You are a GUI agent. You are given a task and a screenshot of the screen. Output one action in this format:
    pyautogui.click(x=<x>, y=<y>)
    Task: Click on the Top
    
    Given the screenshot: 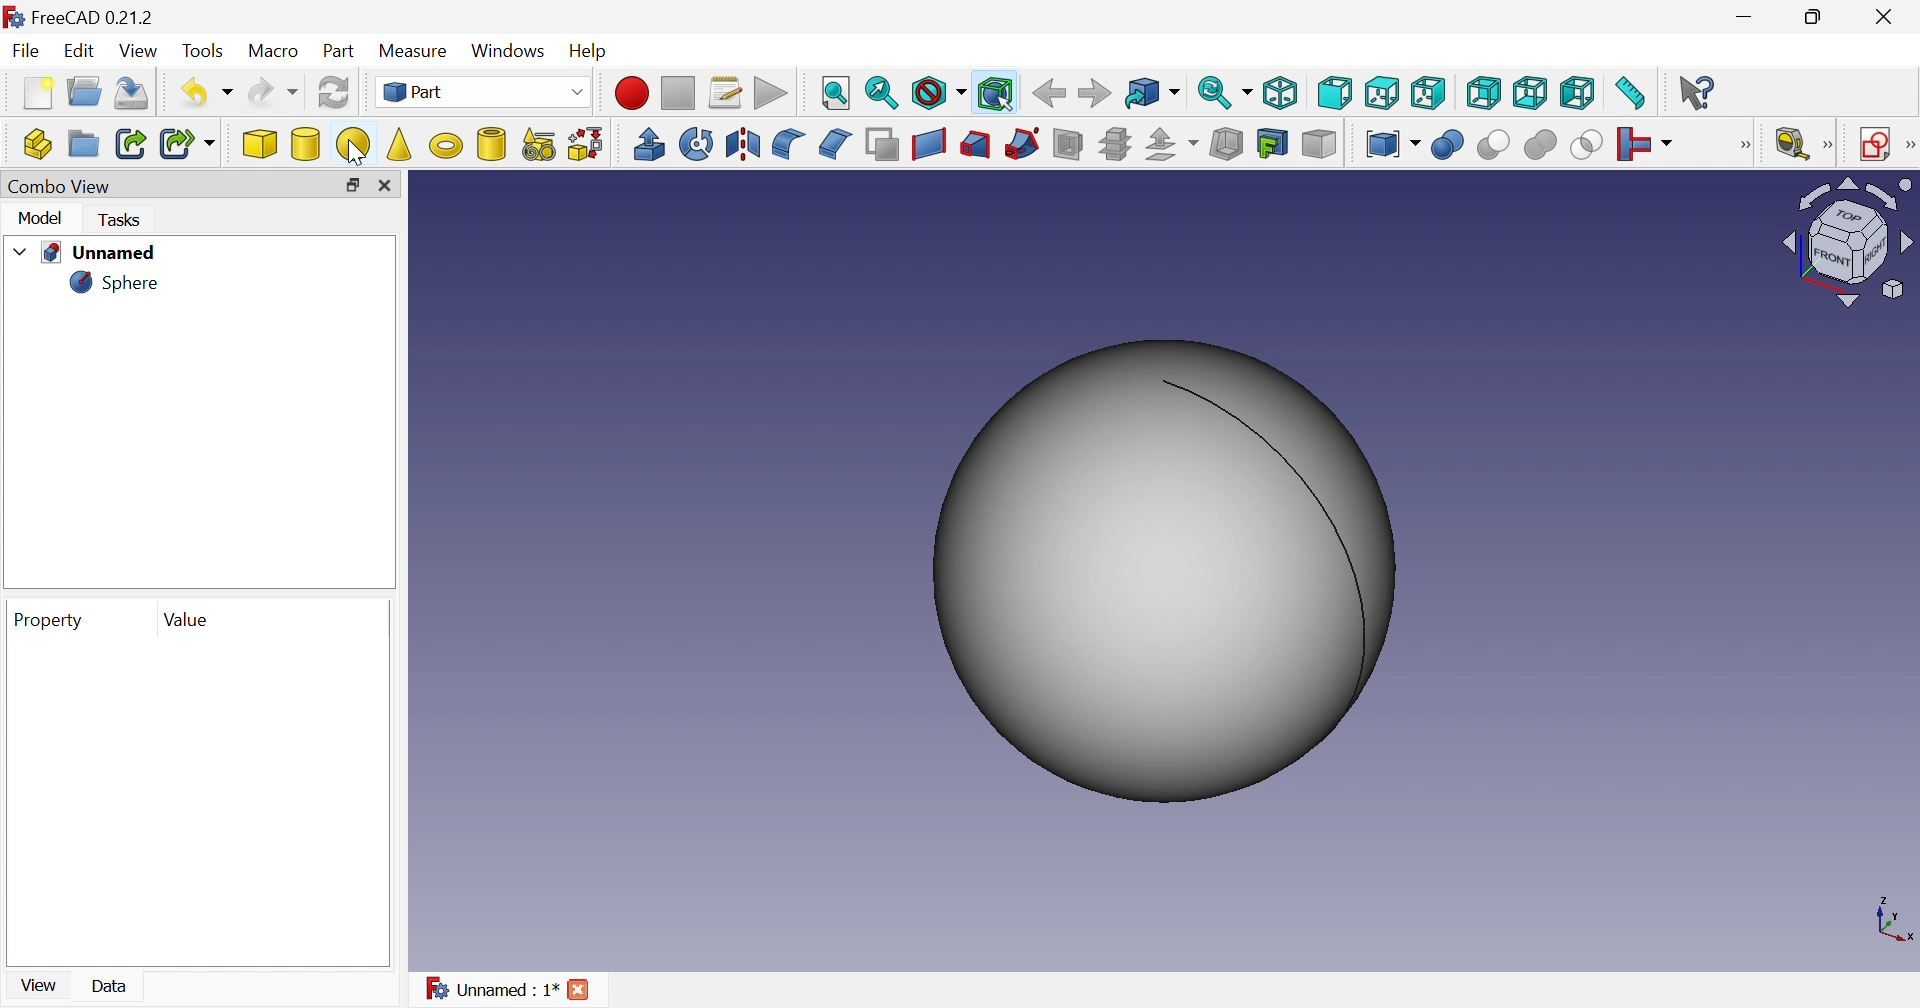 What is the action you would take?
    pyautogui.click(x=1384, y=91)
    